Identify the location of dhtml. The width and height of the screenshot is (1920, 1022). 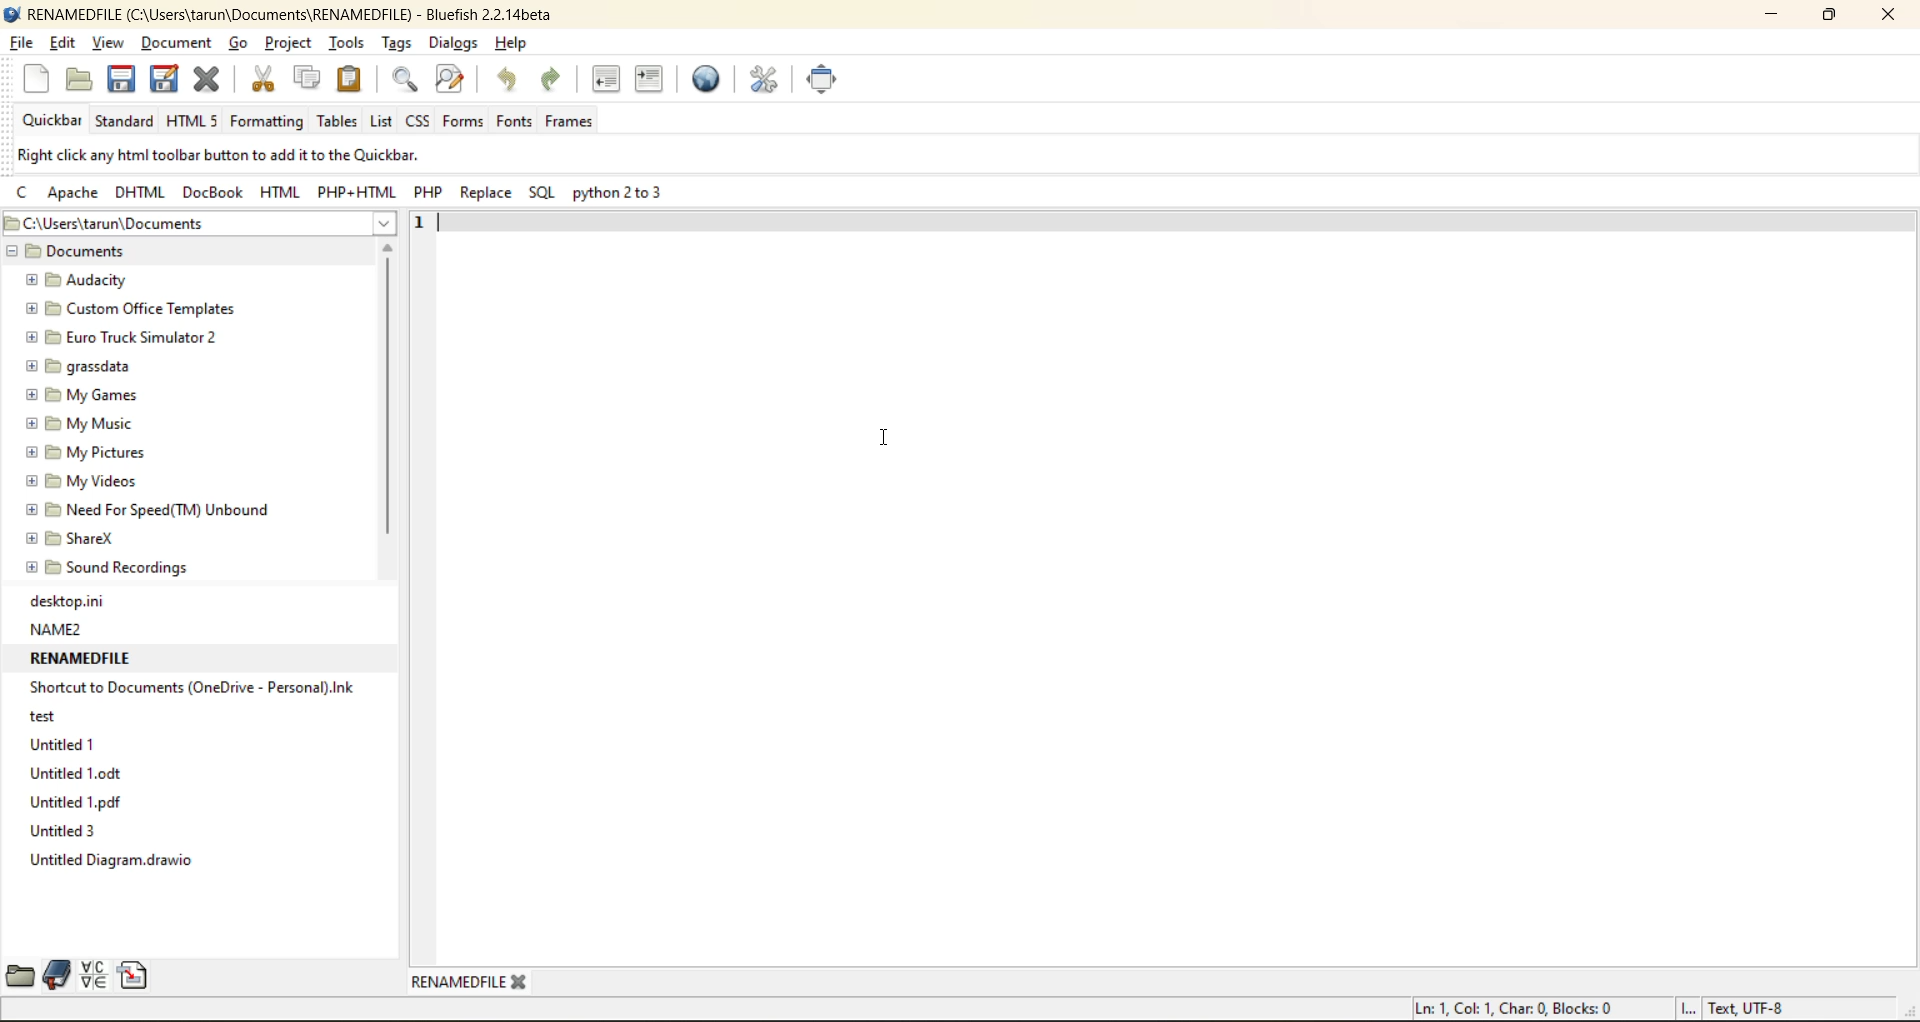
(138, 194).